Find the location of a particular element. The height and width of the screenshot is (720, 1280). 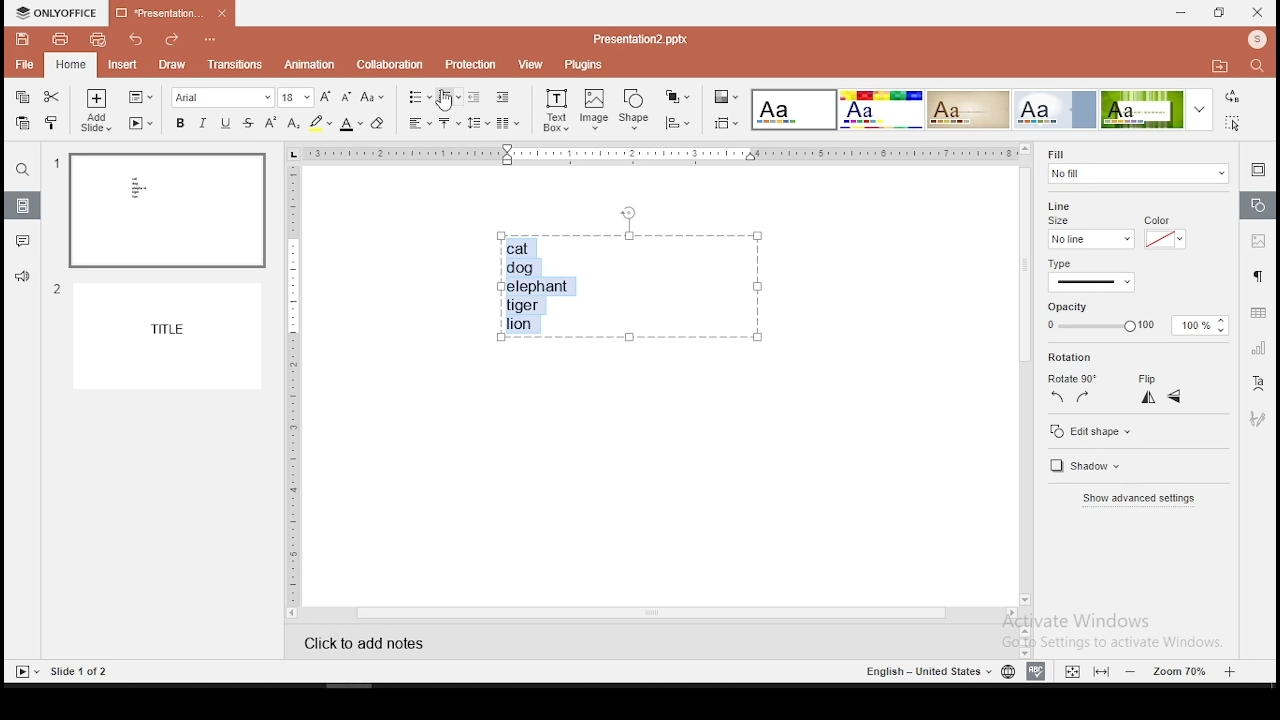

theme  is located at coordinates (1057, 109).